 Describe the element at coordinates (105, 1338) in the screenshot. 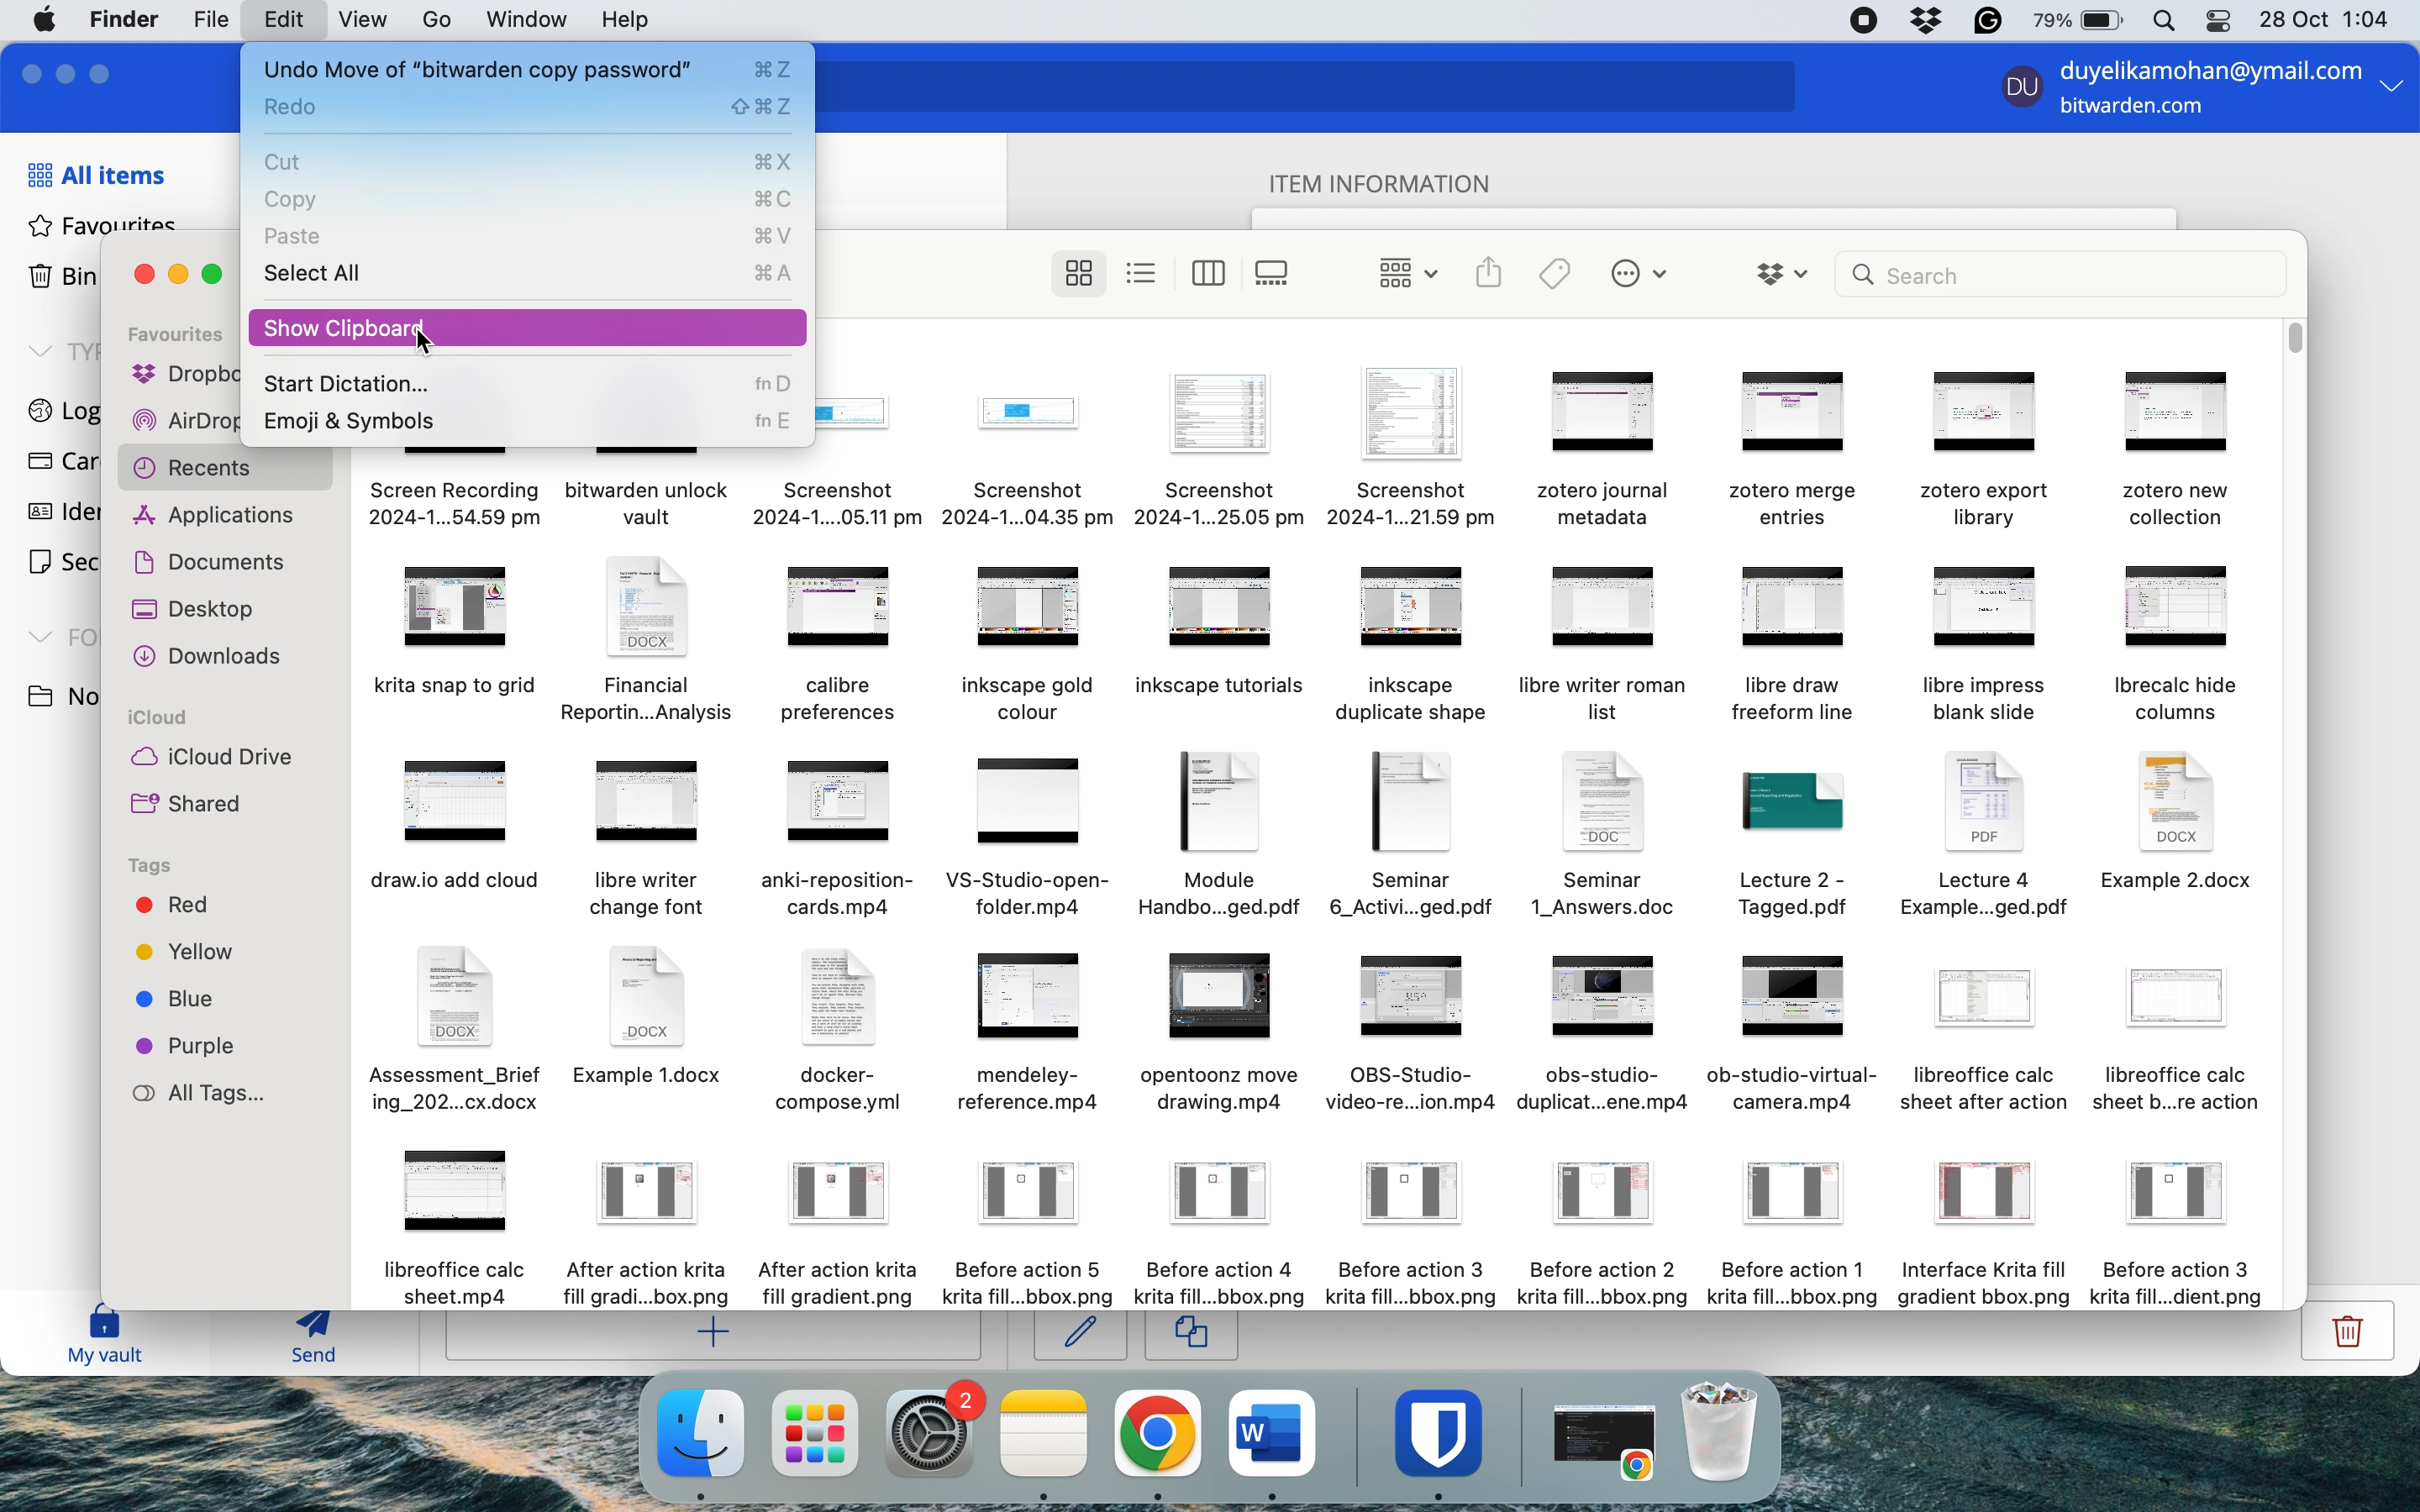

I see `my vault` at that location.